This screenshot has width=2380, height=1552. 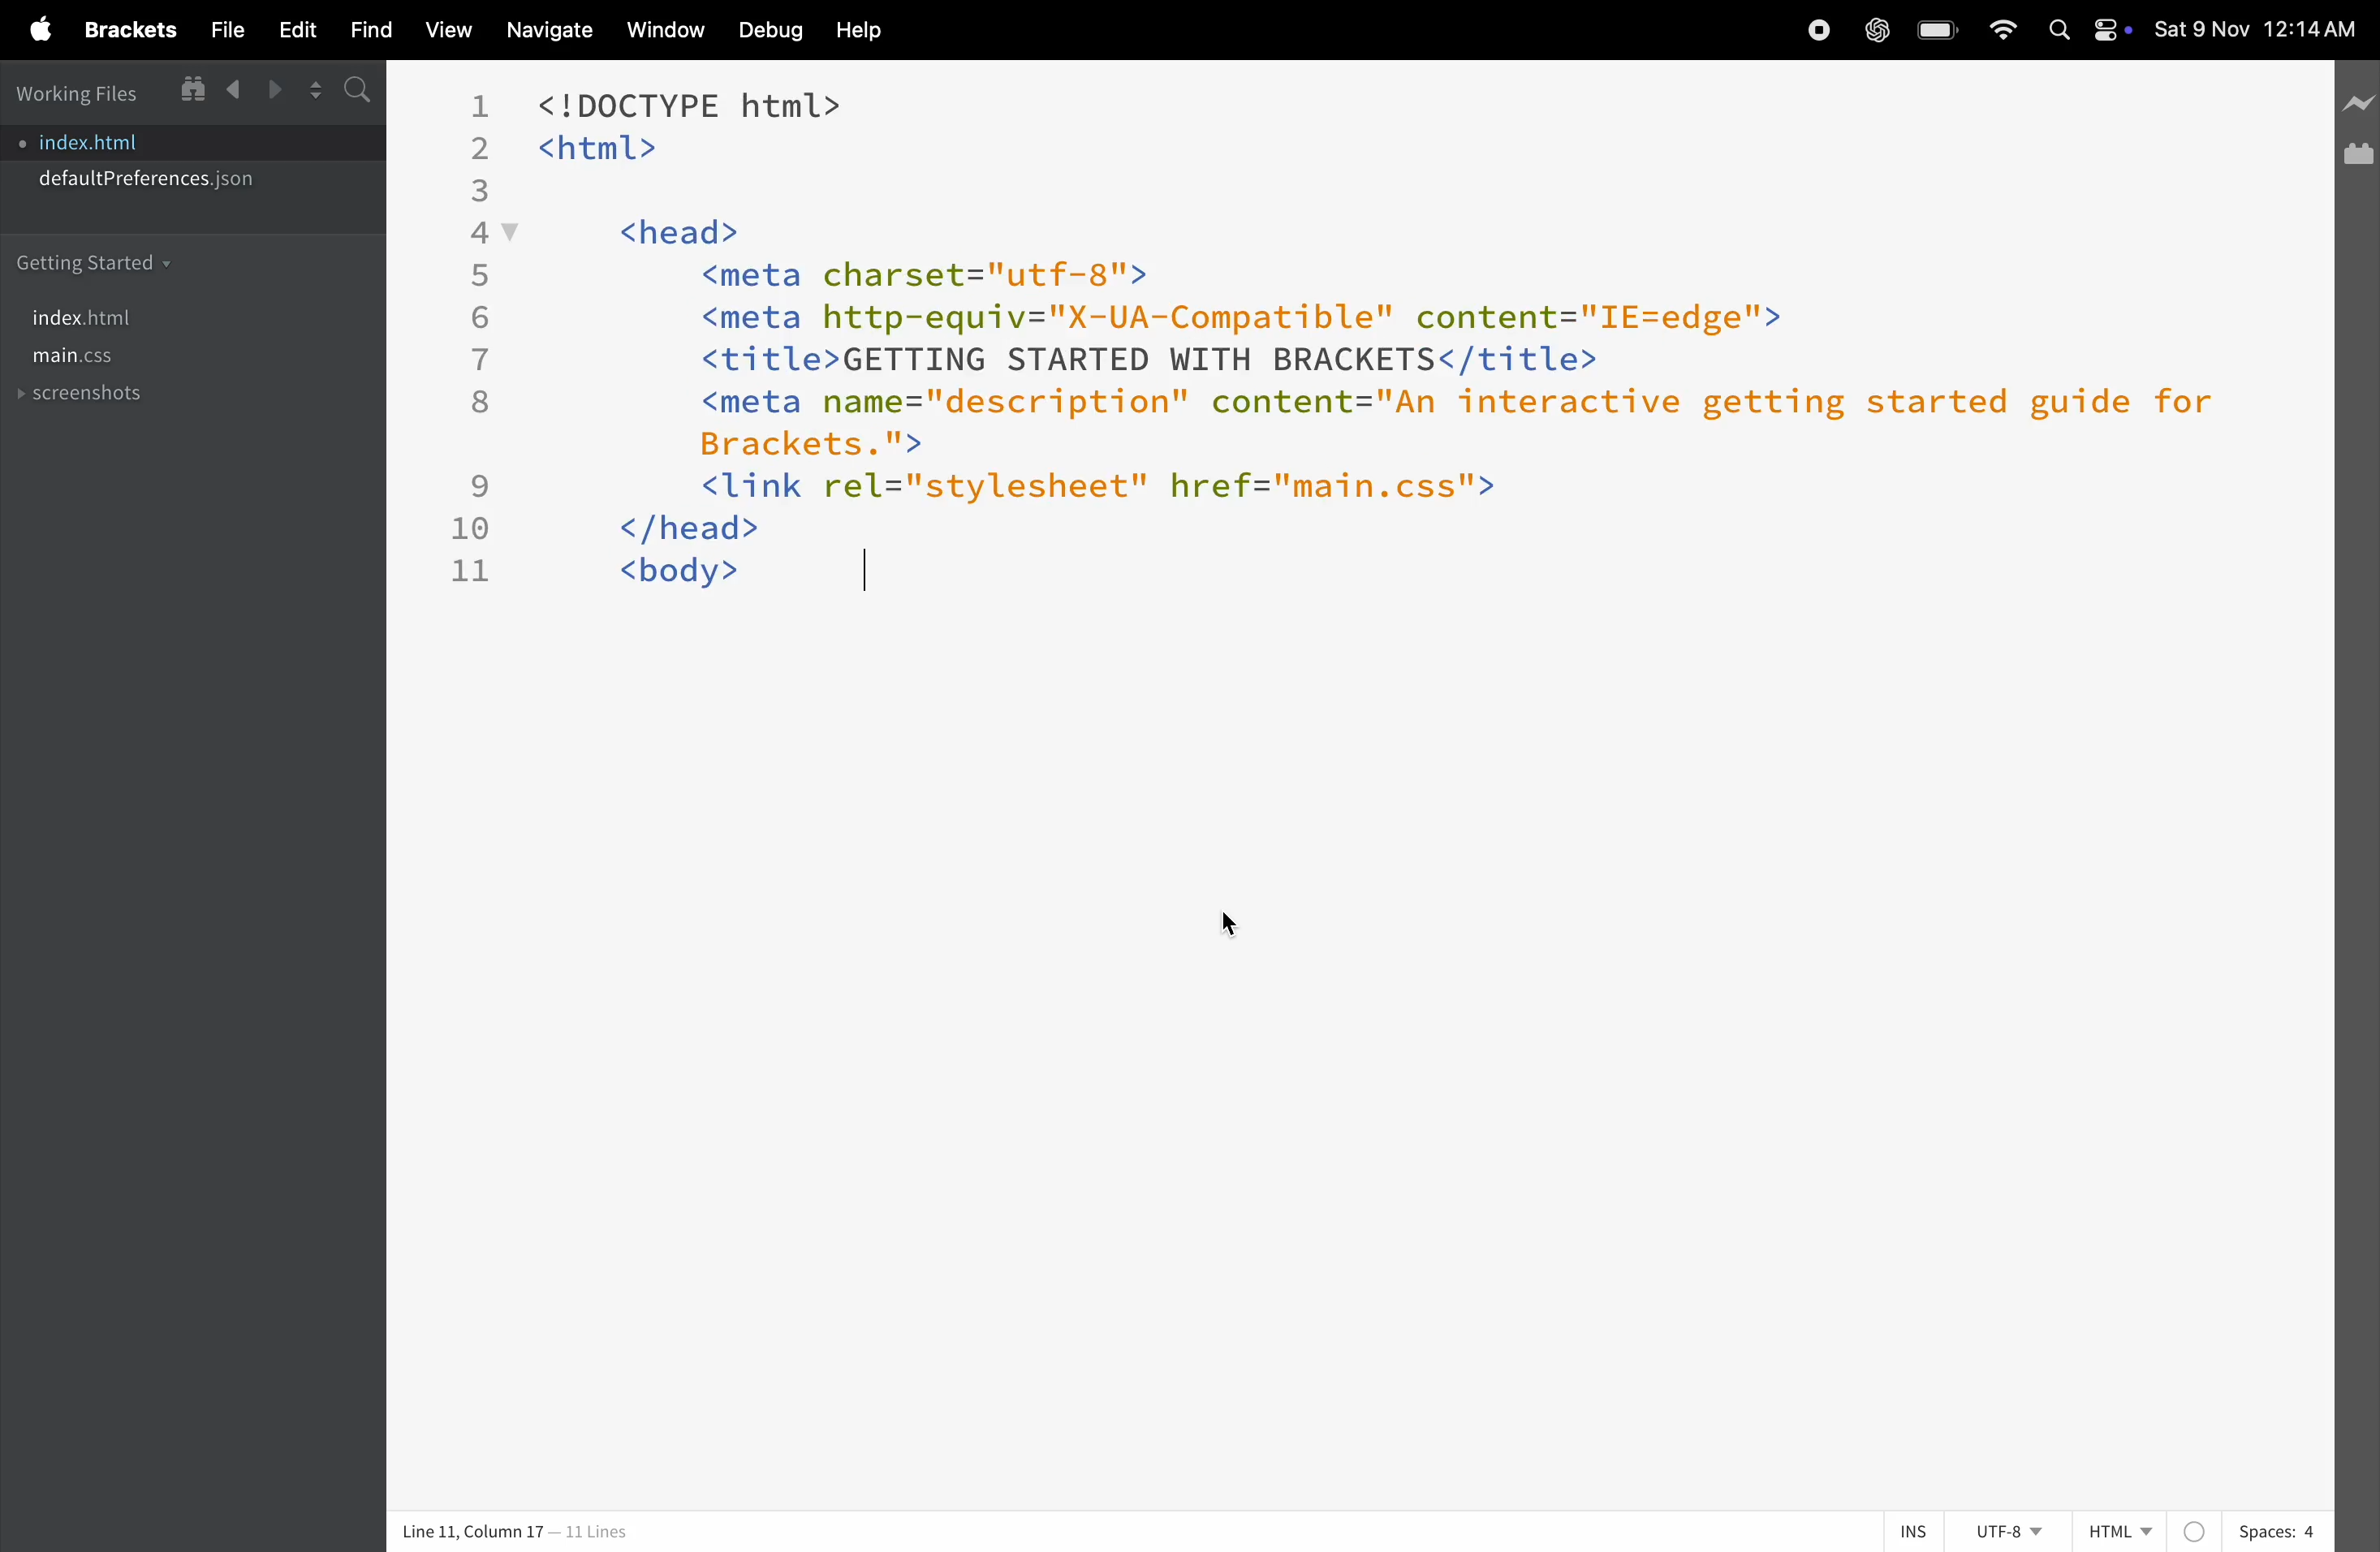 What do you see at coordinates (444, 33) in the screenshot?
I see `view` at bounding box center [444, 33].